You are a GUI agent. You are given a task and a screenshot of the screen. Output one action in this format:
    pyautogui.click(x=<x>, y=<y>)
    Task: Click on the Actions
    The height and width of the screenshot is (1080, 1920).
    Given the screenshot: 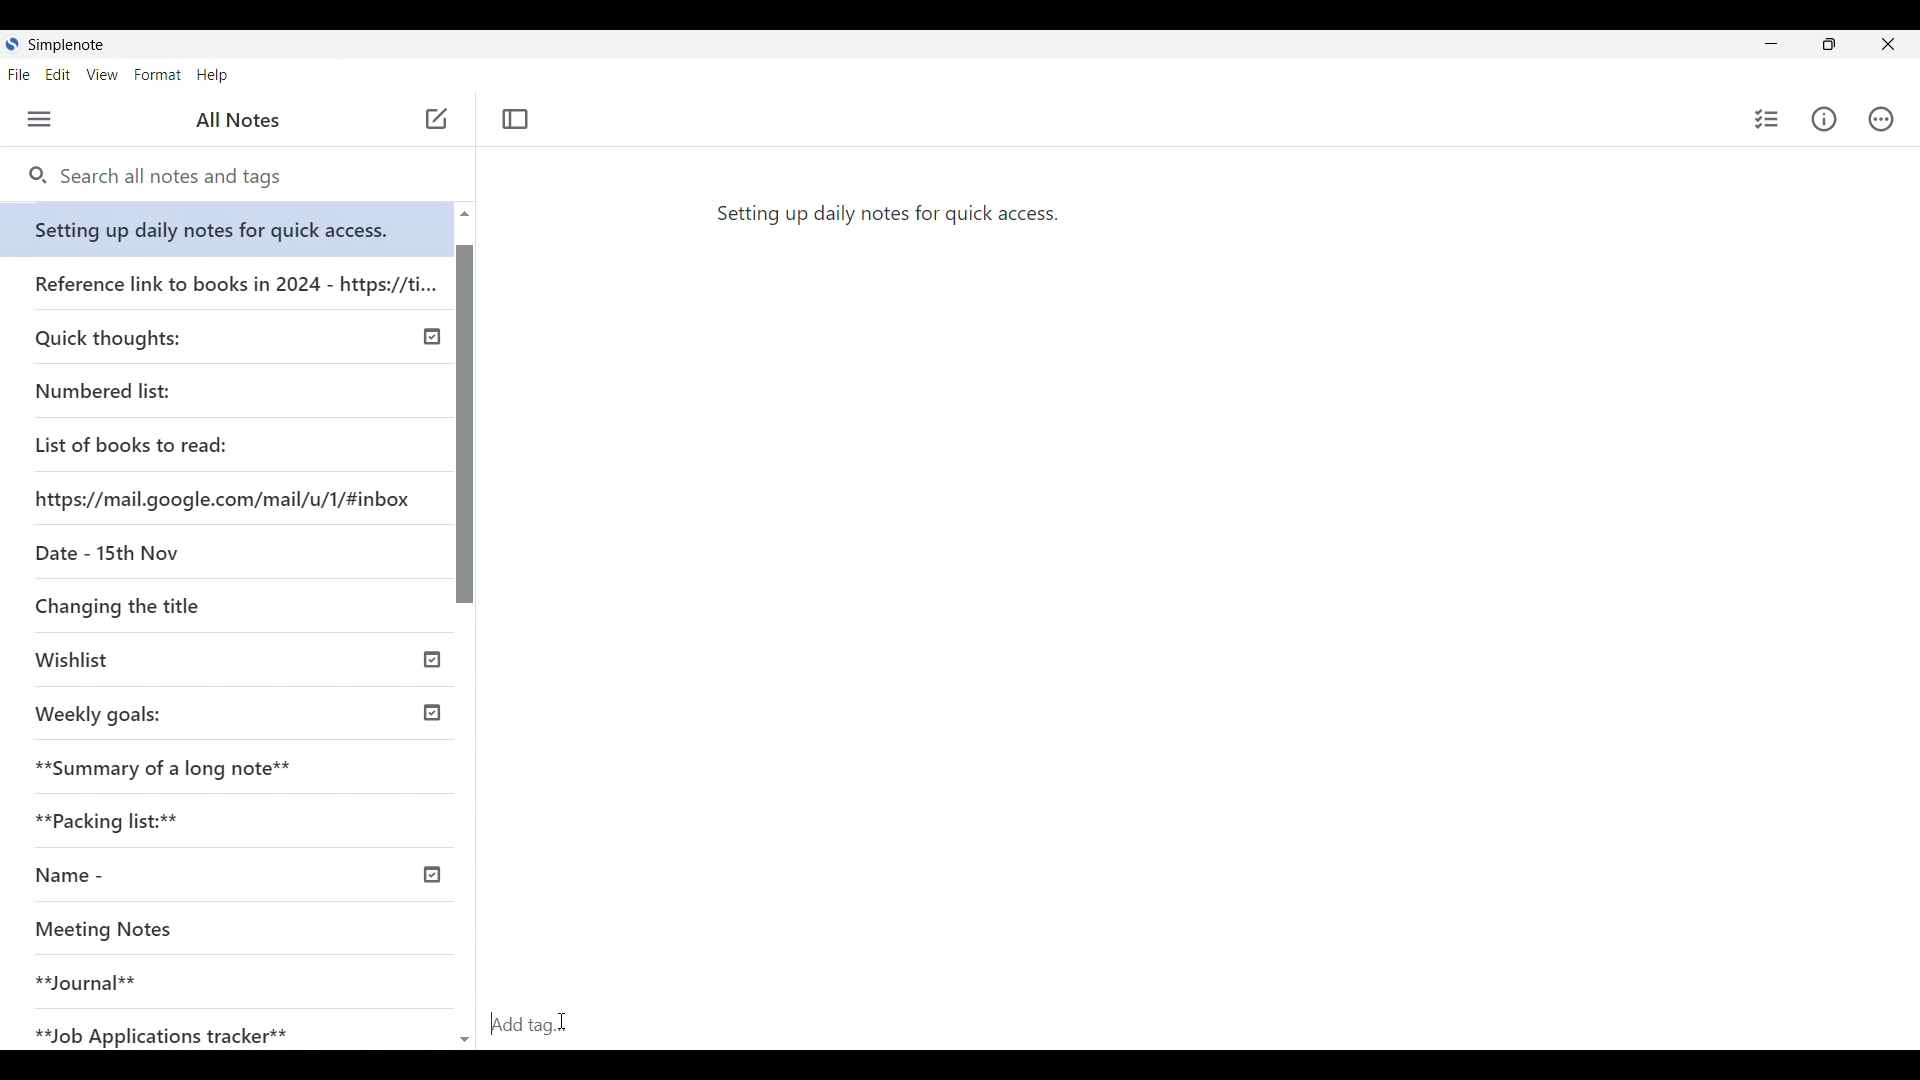 What is the action you would take?
    pyautogui.click(x=1884, y=119)
    